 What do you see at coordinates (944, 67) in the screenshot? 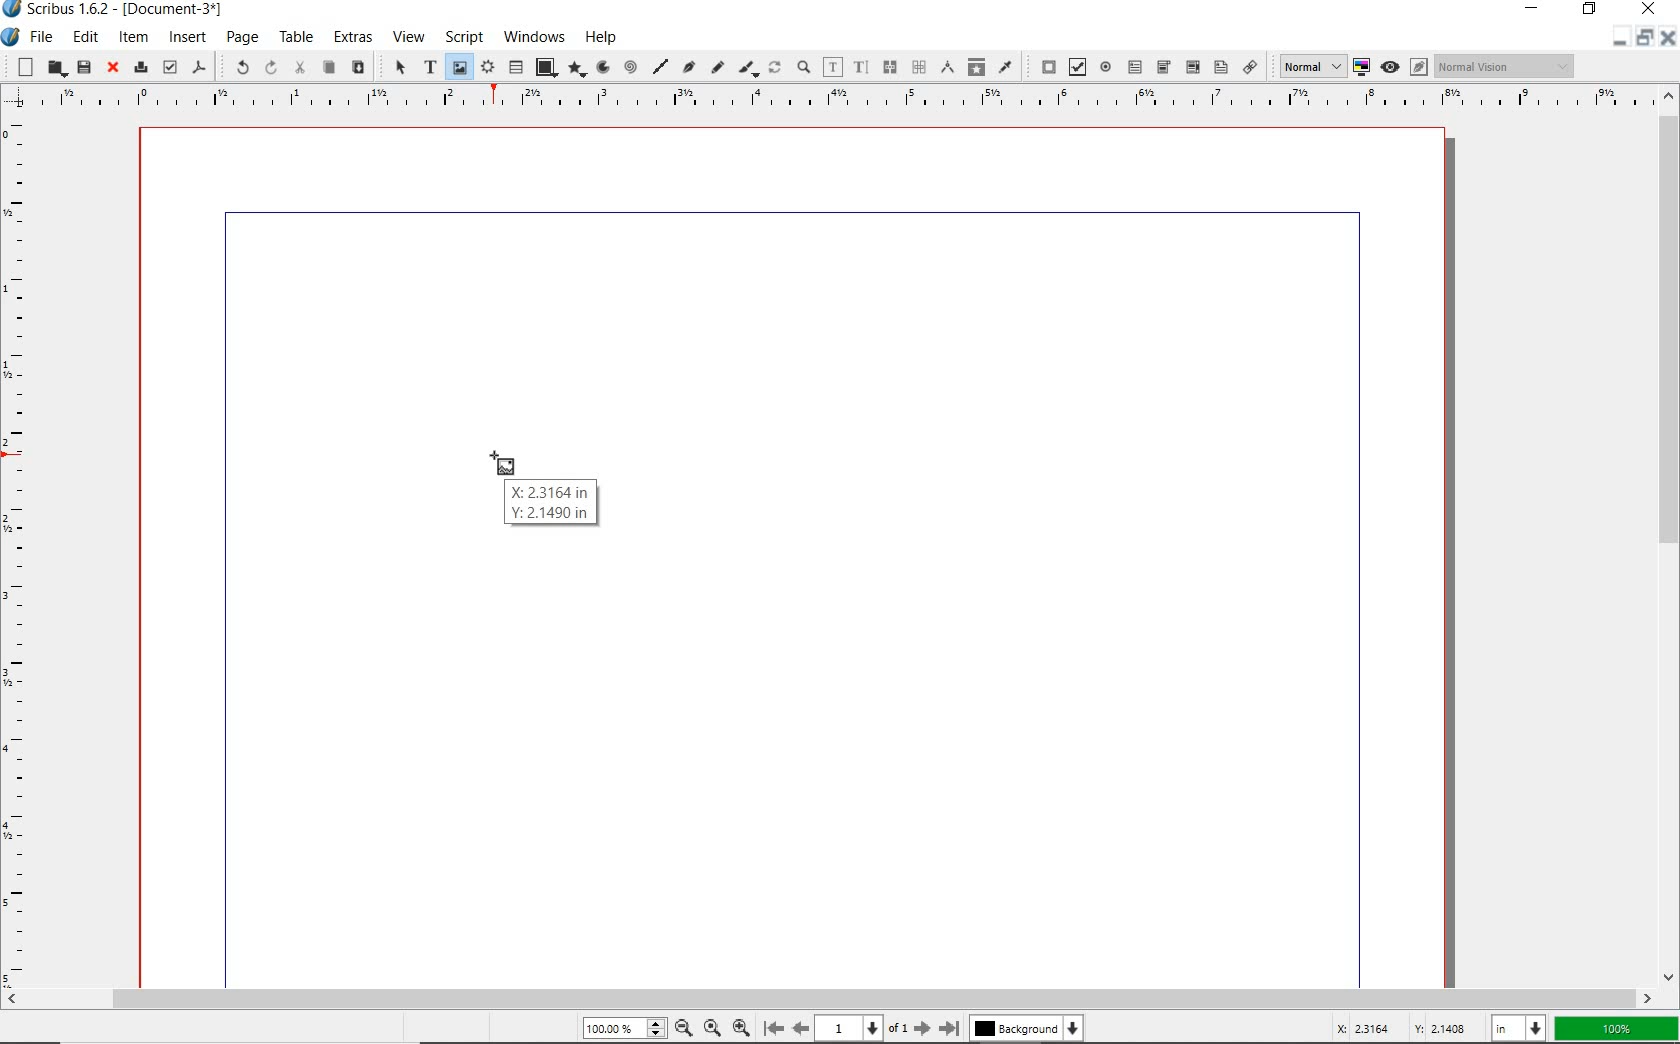
I see `measurements` at bounding box center [944, 67].